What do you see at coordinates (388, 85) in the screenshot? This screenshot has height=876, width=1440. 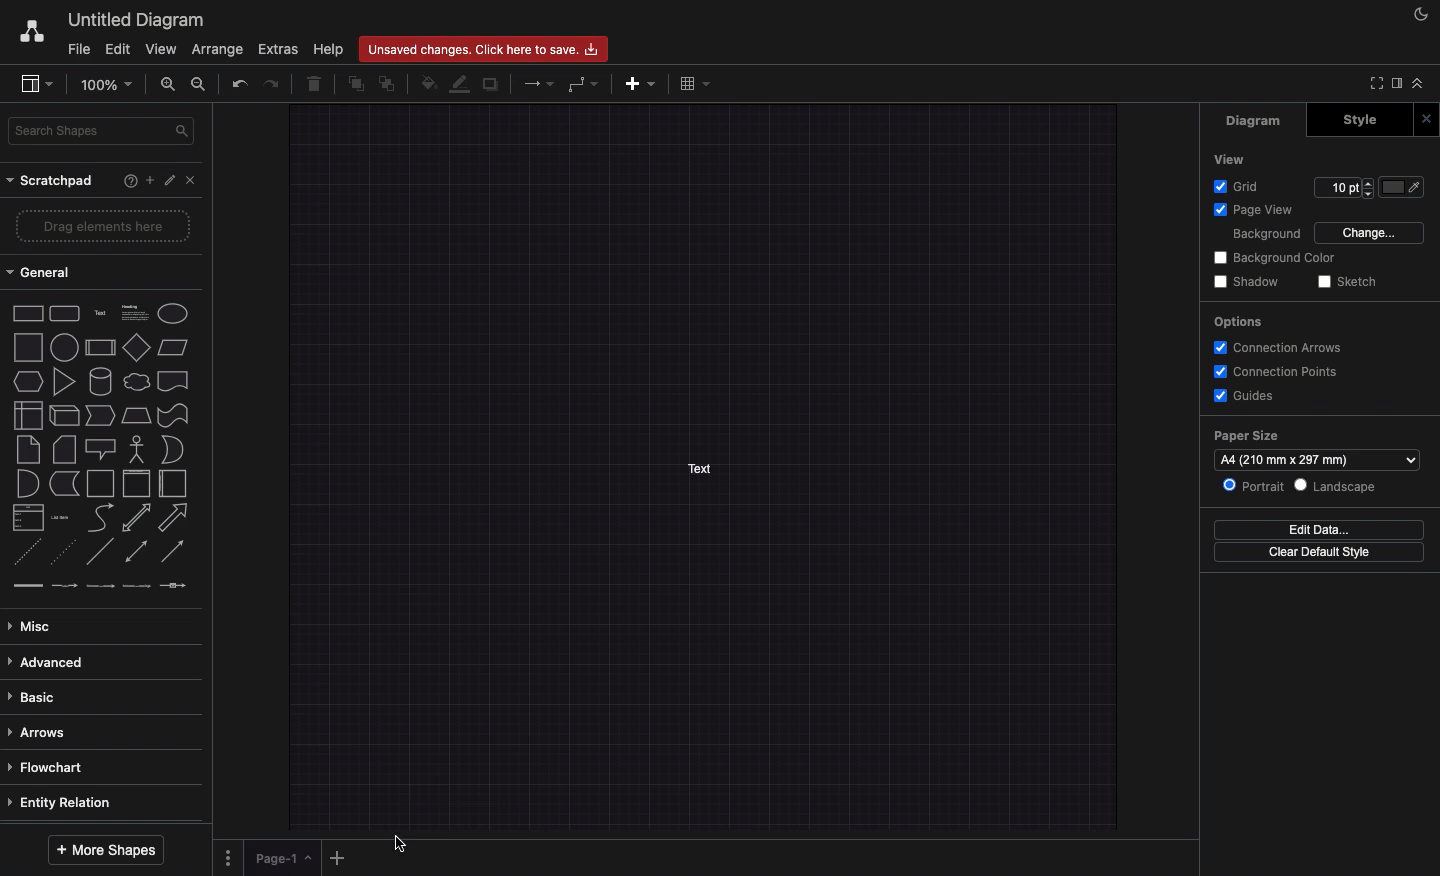 I see `To back` at bounding box center [388, 85].